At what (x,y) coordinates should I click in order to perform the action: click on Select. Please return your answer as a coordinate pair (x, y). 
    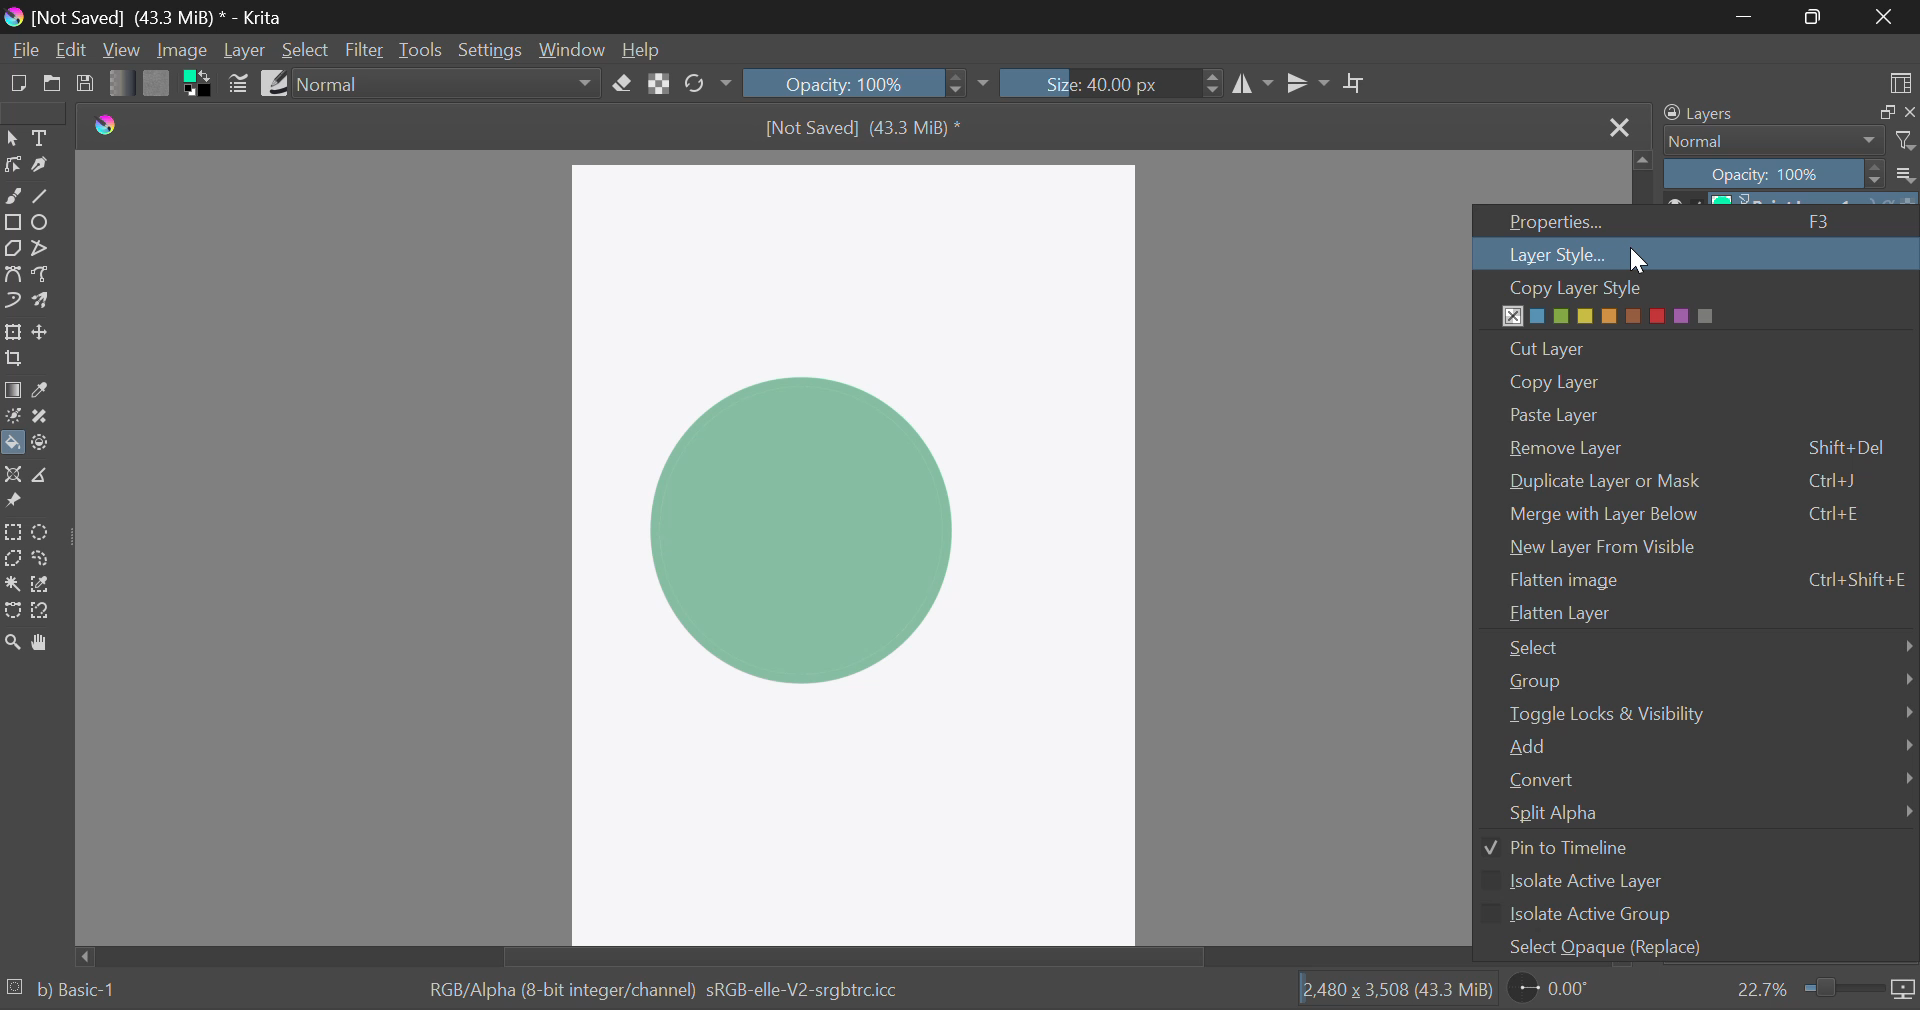
    Looking at the image, I should click on (306, 50).